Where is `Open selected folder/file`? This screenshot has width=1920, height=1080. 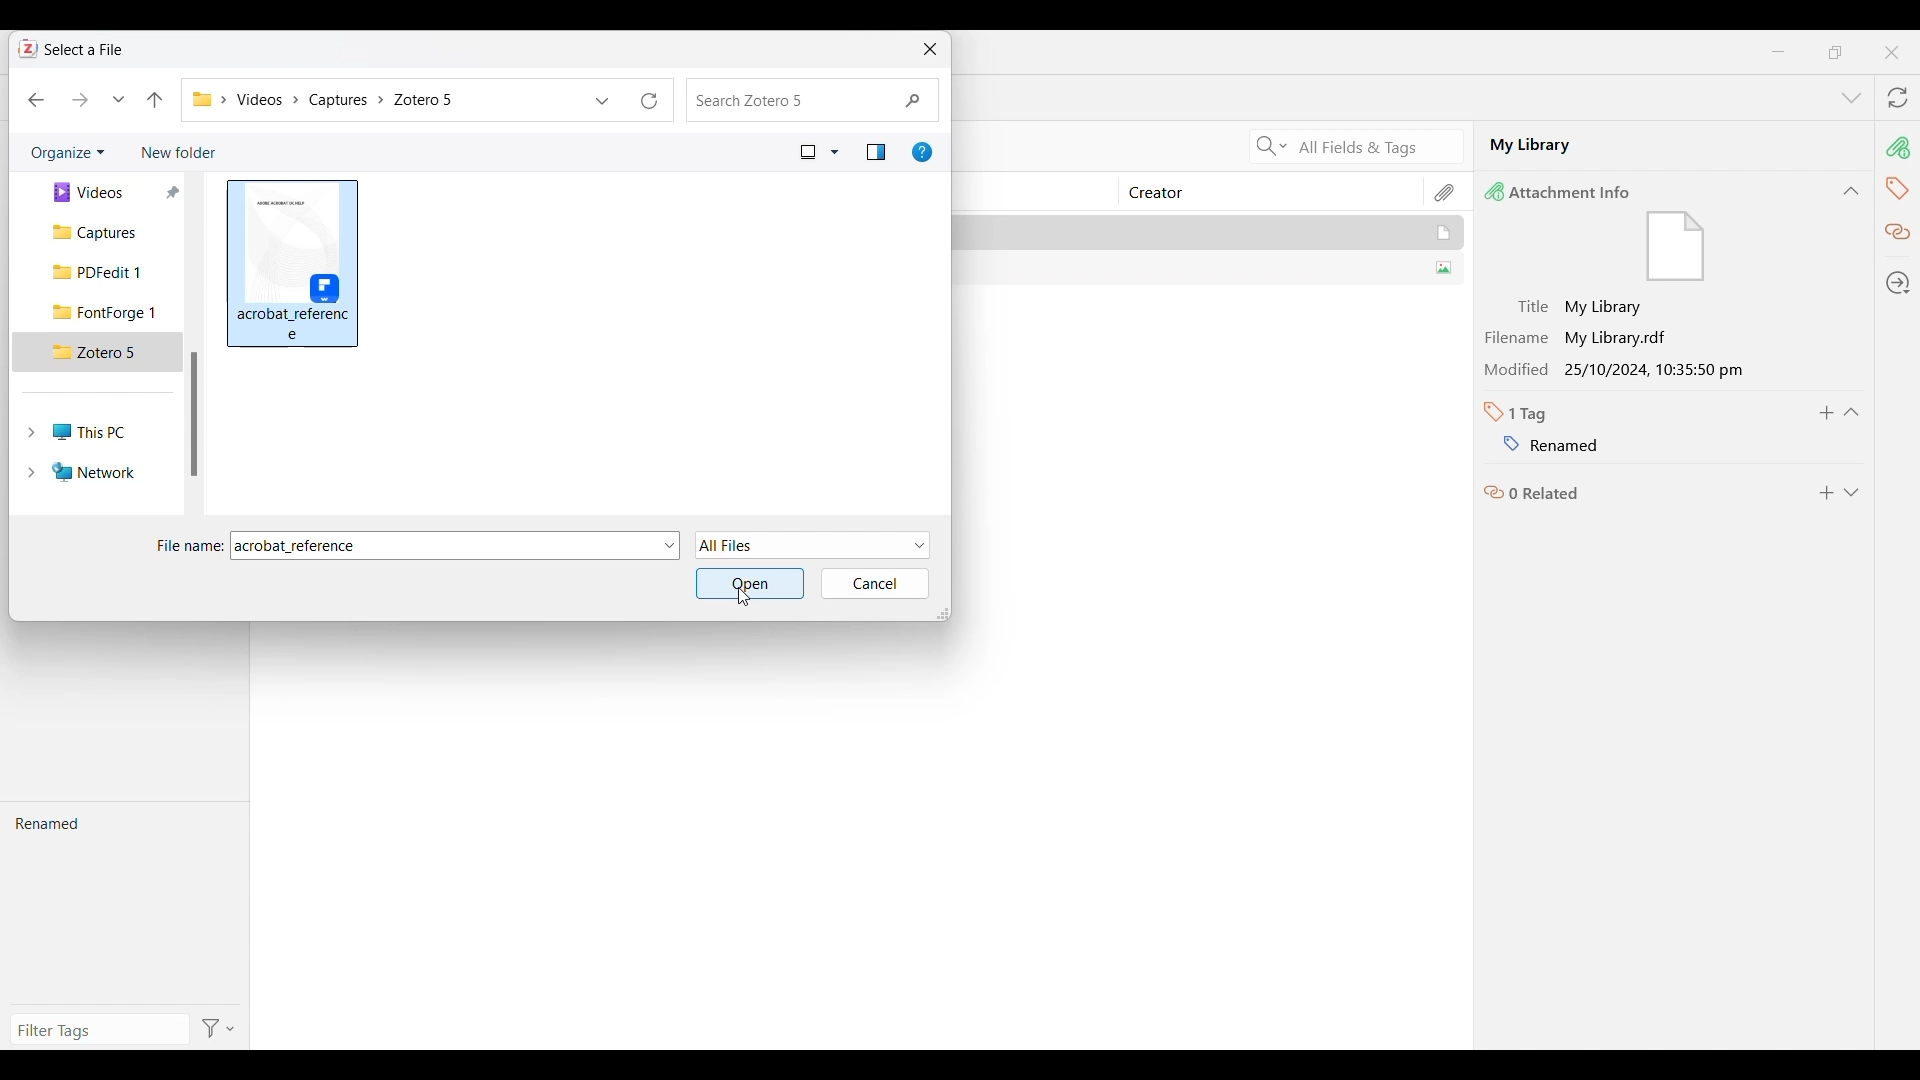 Open selected folder/file is located at coordinates (751, 583).